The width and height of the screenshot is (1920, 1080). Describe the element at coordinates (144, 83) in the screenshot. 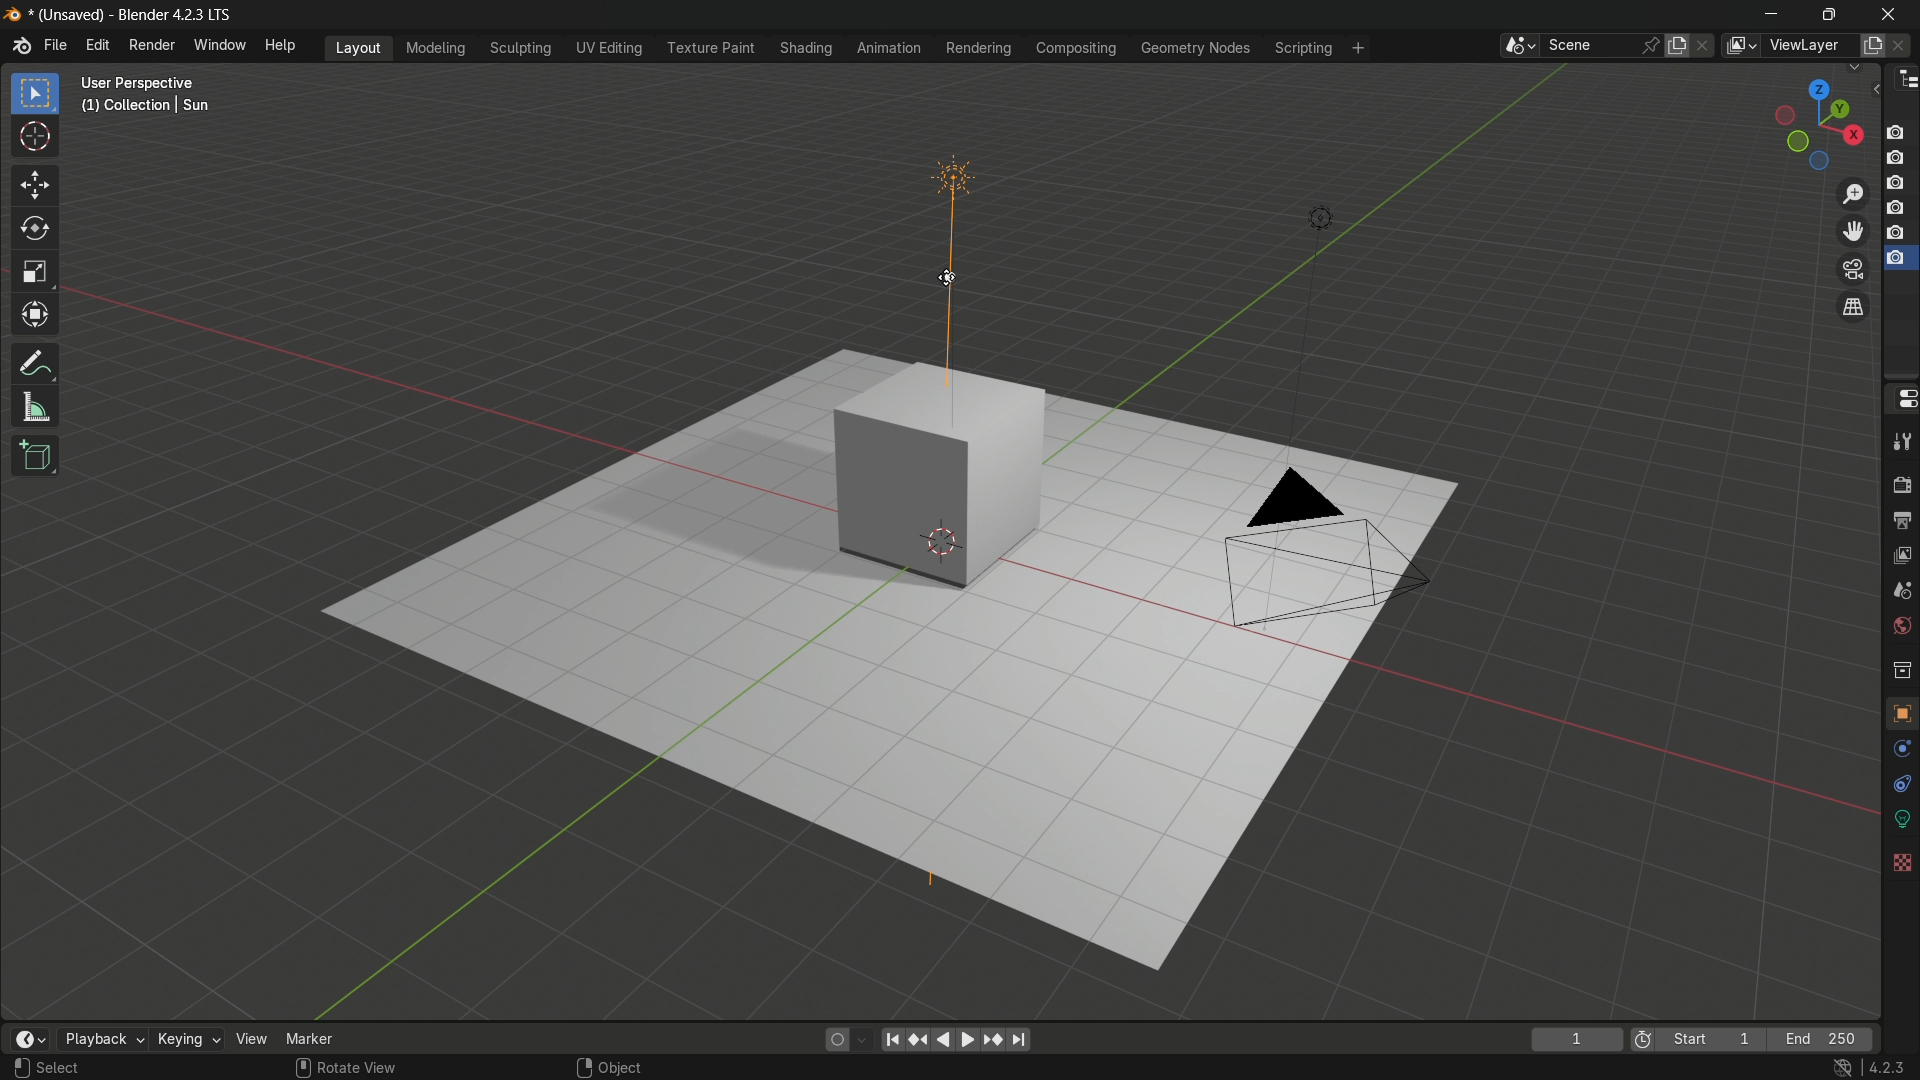

I see `User Perspective` at that location.